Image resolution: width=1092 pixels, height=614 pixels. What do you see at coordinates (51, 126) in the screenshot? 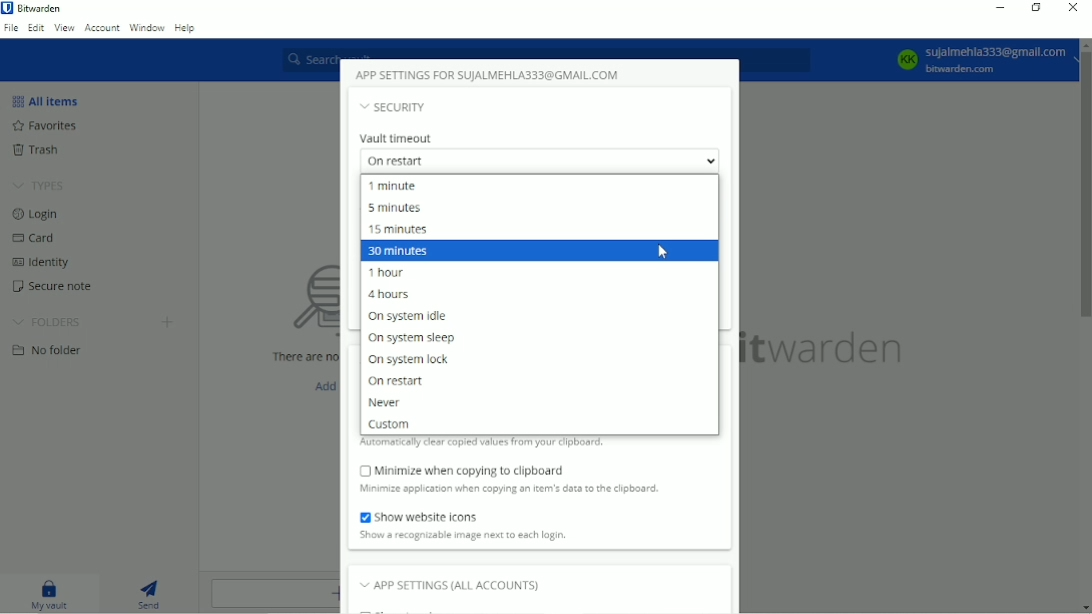
I see `Favorites` at bounding box center [51, 126].